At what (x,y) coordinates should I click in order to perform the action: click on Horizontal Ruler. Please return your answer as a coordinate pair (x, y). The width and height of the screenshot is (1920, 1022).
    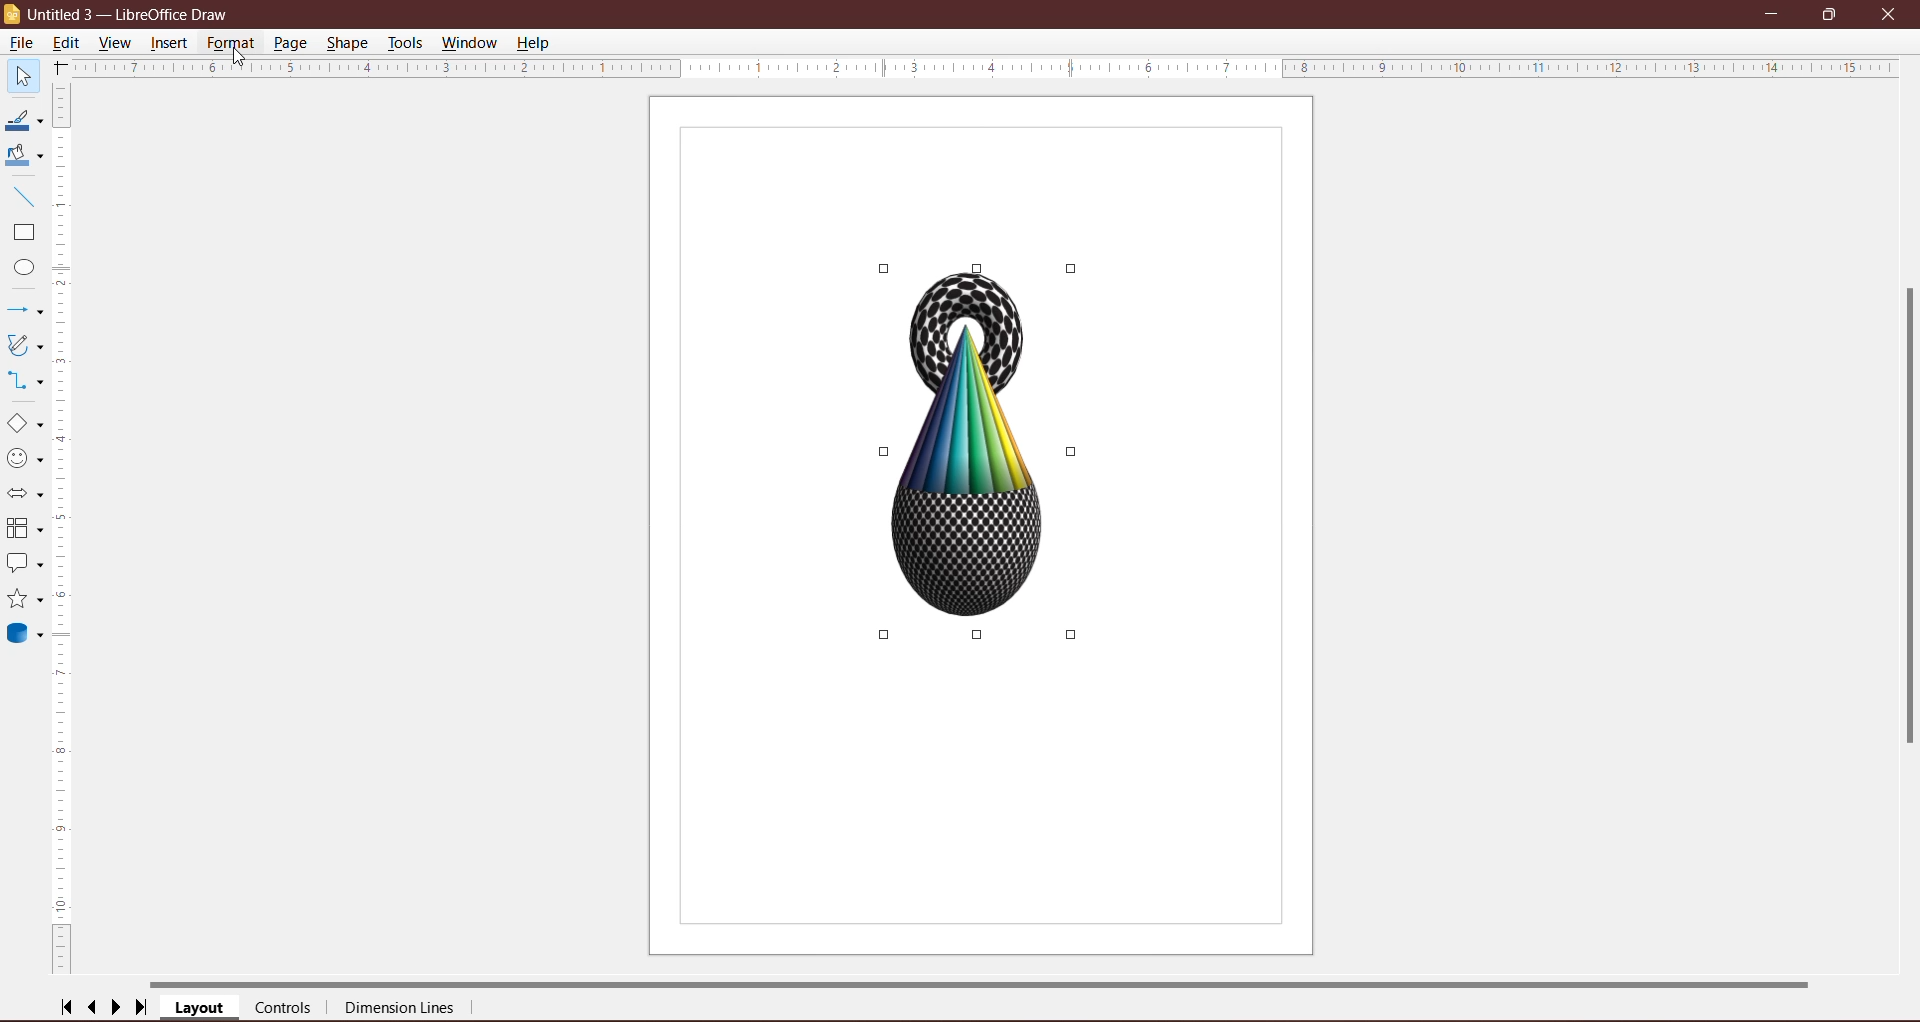
    Looking at the image, I should click on (983, 69).